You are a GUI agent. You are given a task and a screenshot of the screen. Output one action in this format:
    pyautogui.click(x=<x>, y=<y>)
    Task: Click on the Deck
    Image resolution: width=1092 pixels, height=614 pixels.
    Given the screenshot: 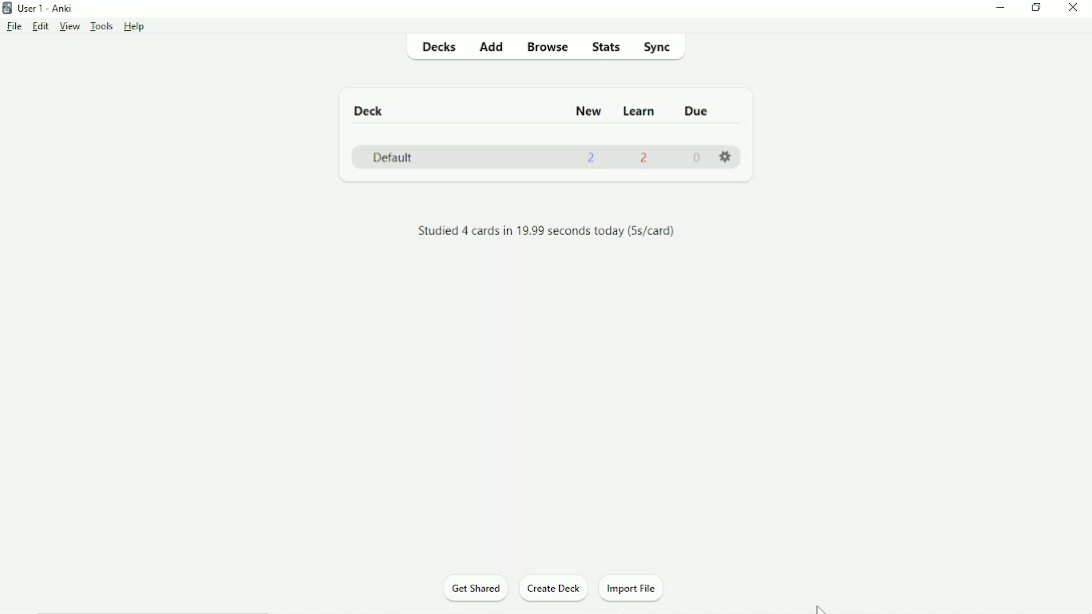 What is the action you would take?
    pyautogui.click(x=372, y=111)
    